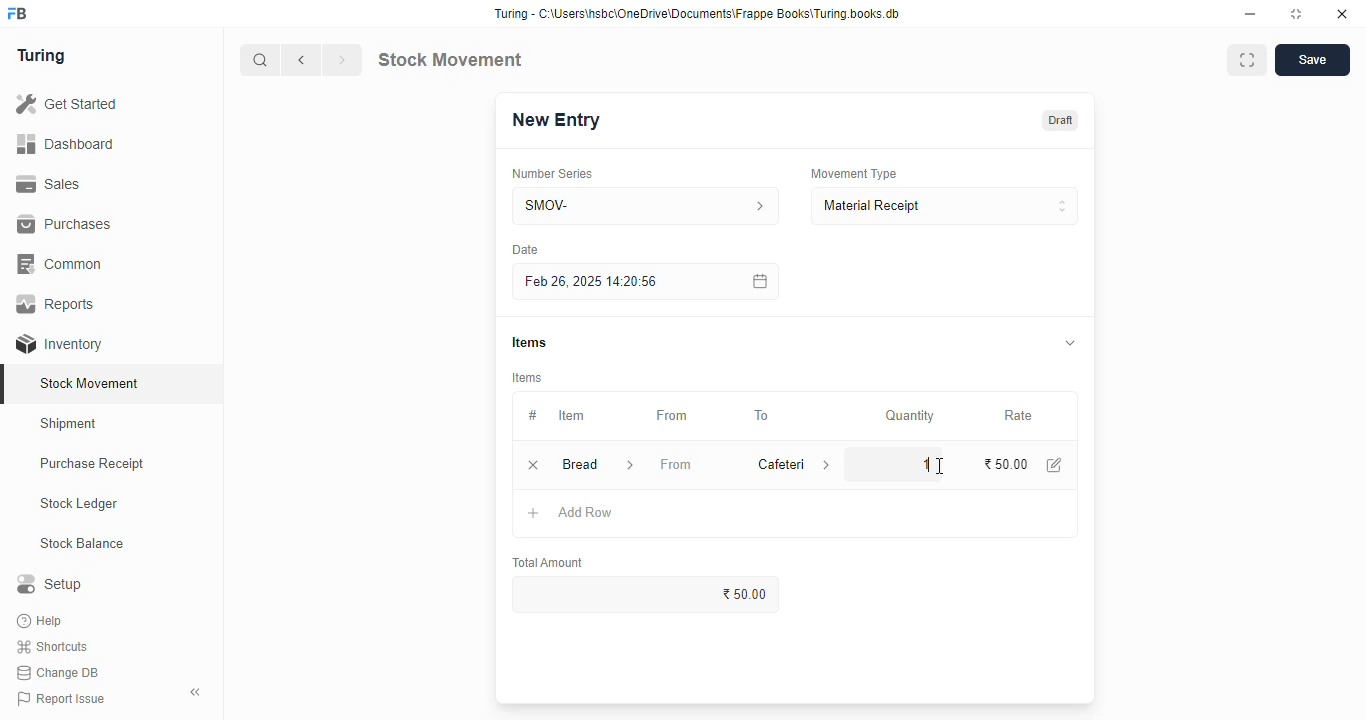  I want to click on remove, so click(533, 466).